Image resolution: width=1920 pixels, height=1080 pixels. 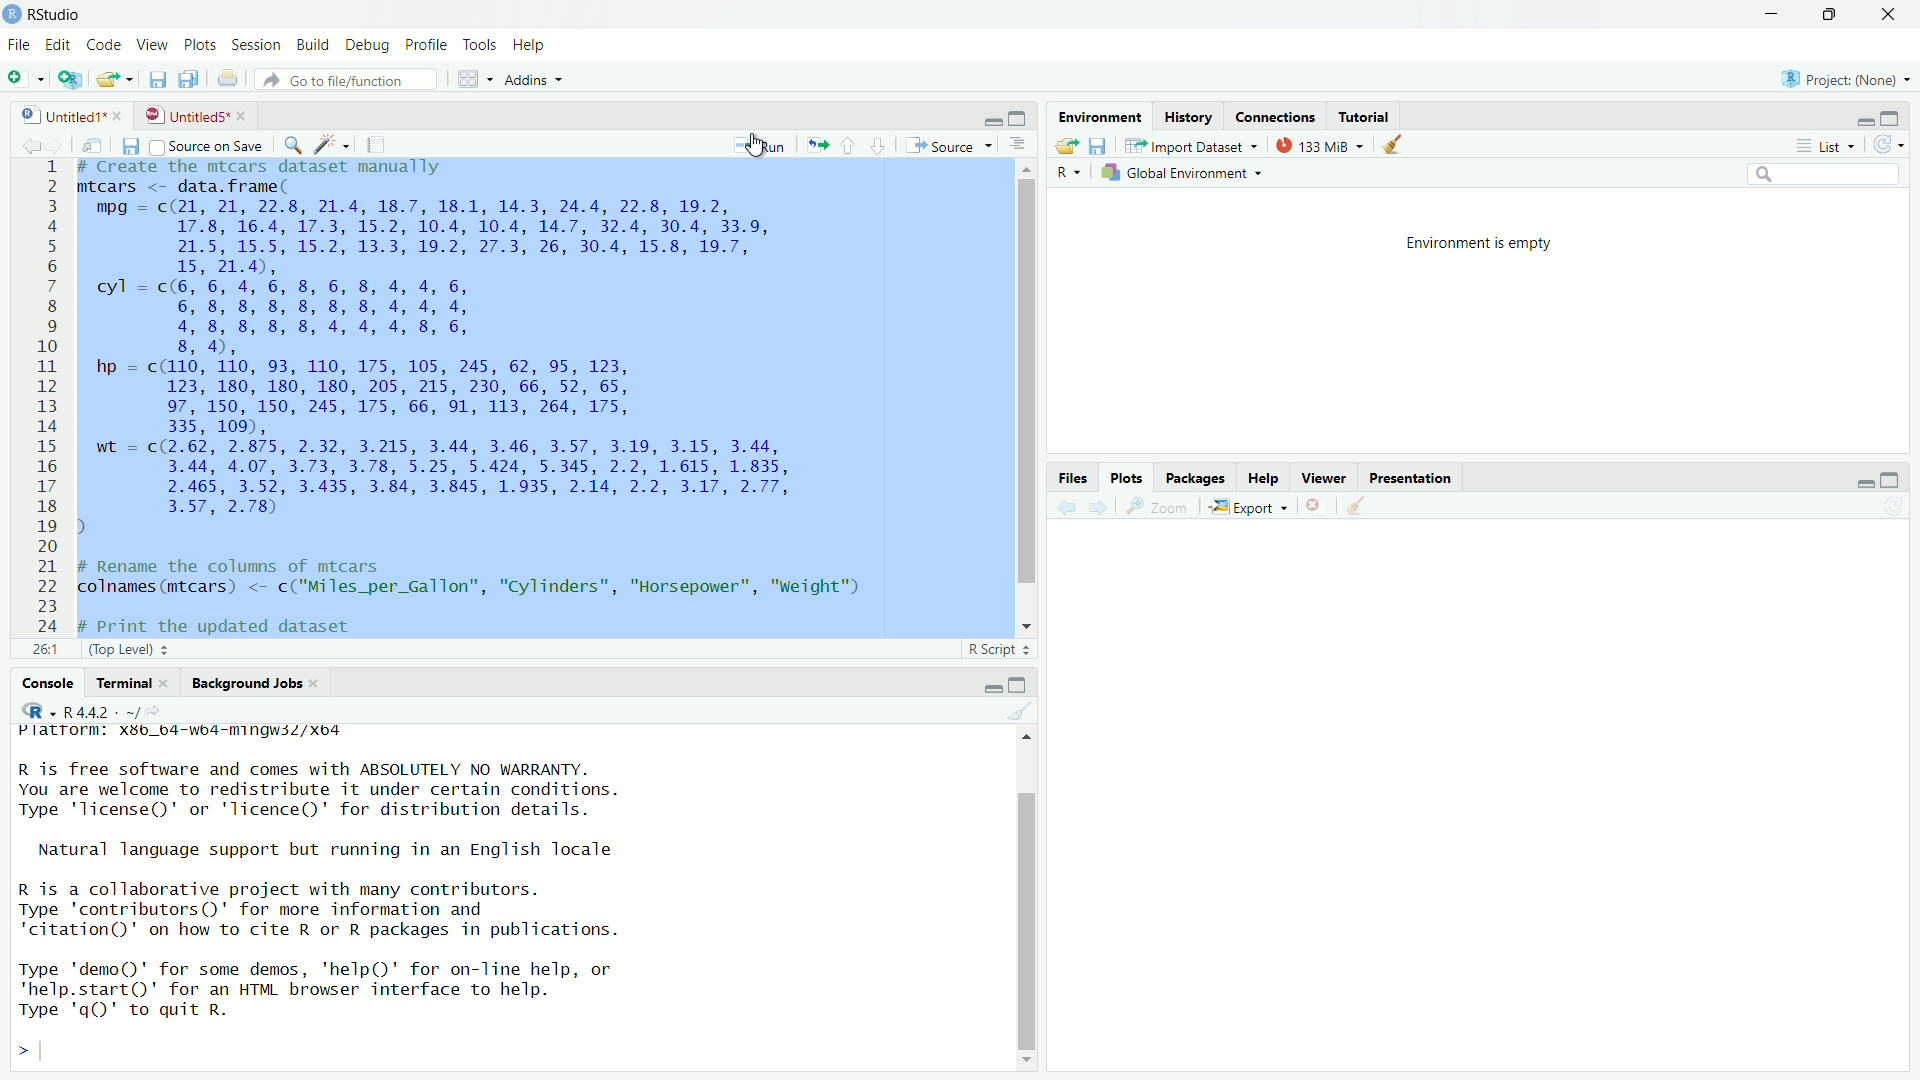 I want to click on Session, so click(x=256, y=43).